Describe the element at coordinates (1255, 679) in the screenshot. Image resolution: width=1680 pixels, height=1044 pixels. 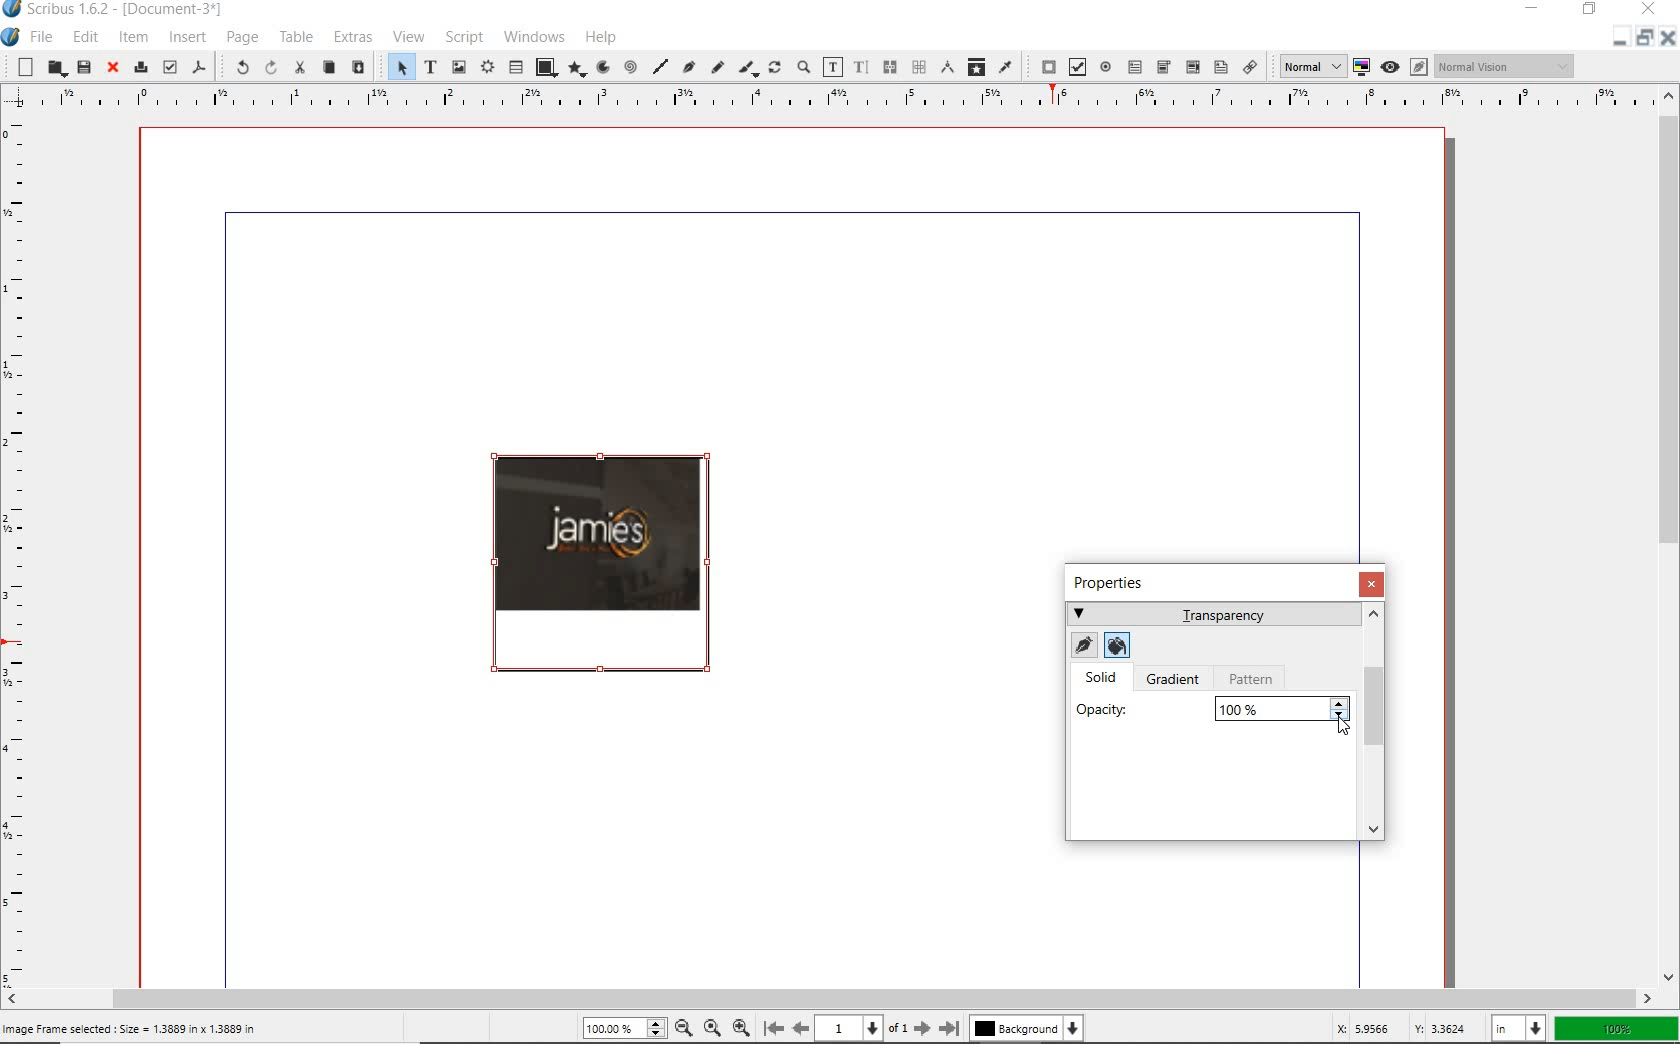
I see `PATTERN` at that location.